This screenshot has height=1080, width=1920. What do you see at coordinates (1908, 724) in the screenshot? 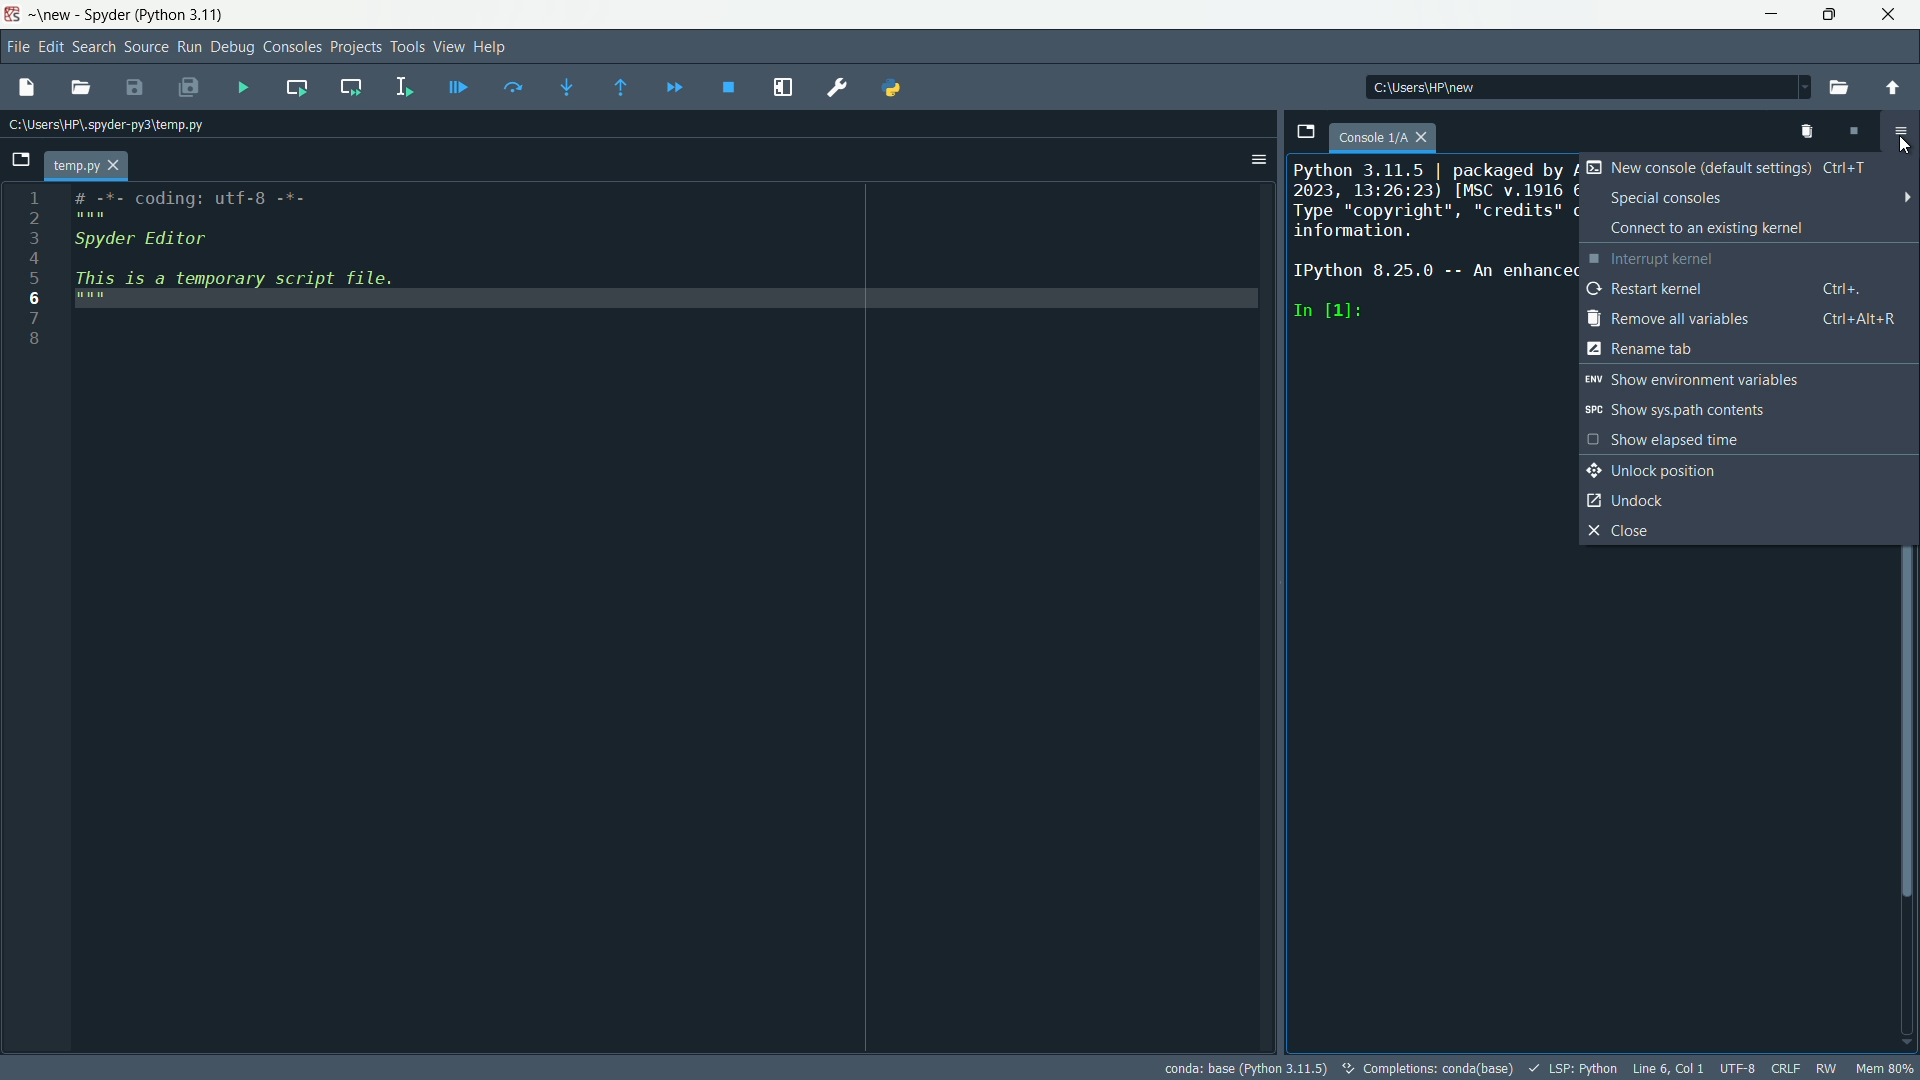
I see `Vertical Scroll bar` at bounding box center [1908, 724].